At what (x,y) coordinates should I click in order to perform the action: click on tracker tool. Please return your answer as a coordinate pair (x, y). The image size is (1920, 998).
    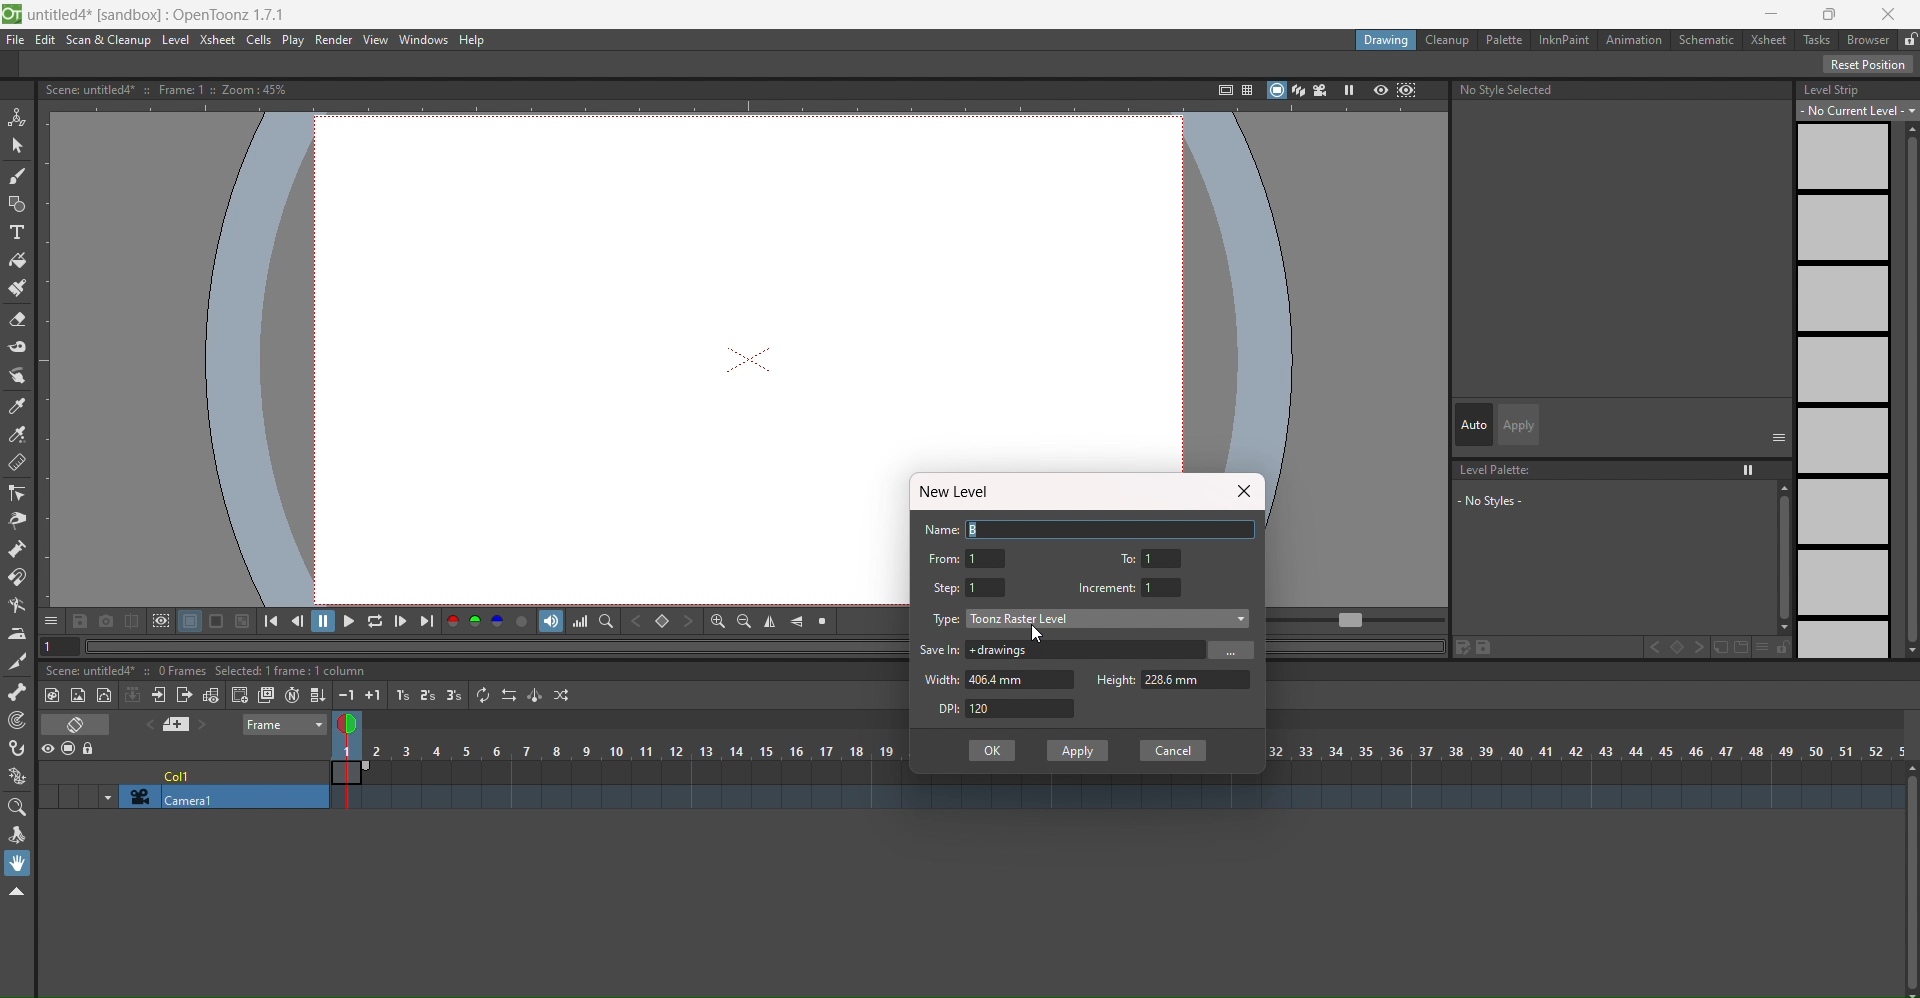
    Looking at the image, I should click on (17, 722).